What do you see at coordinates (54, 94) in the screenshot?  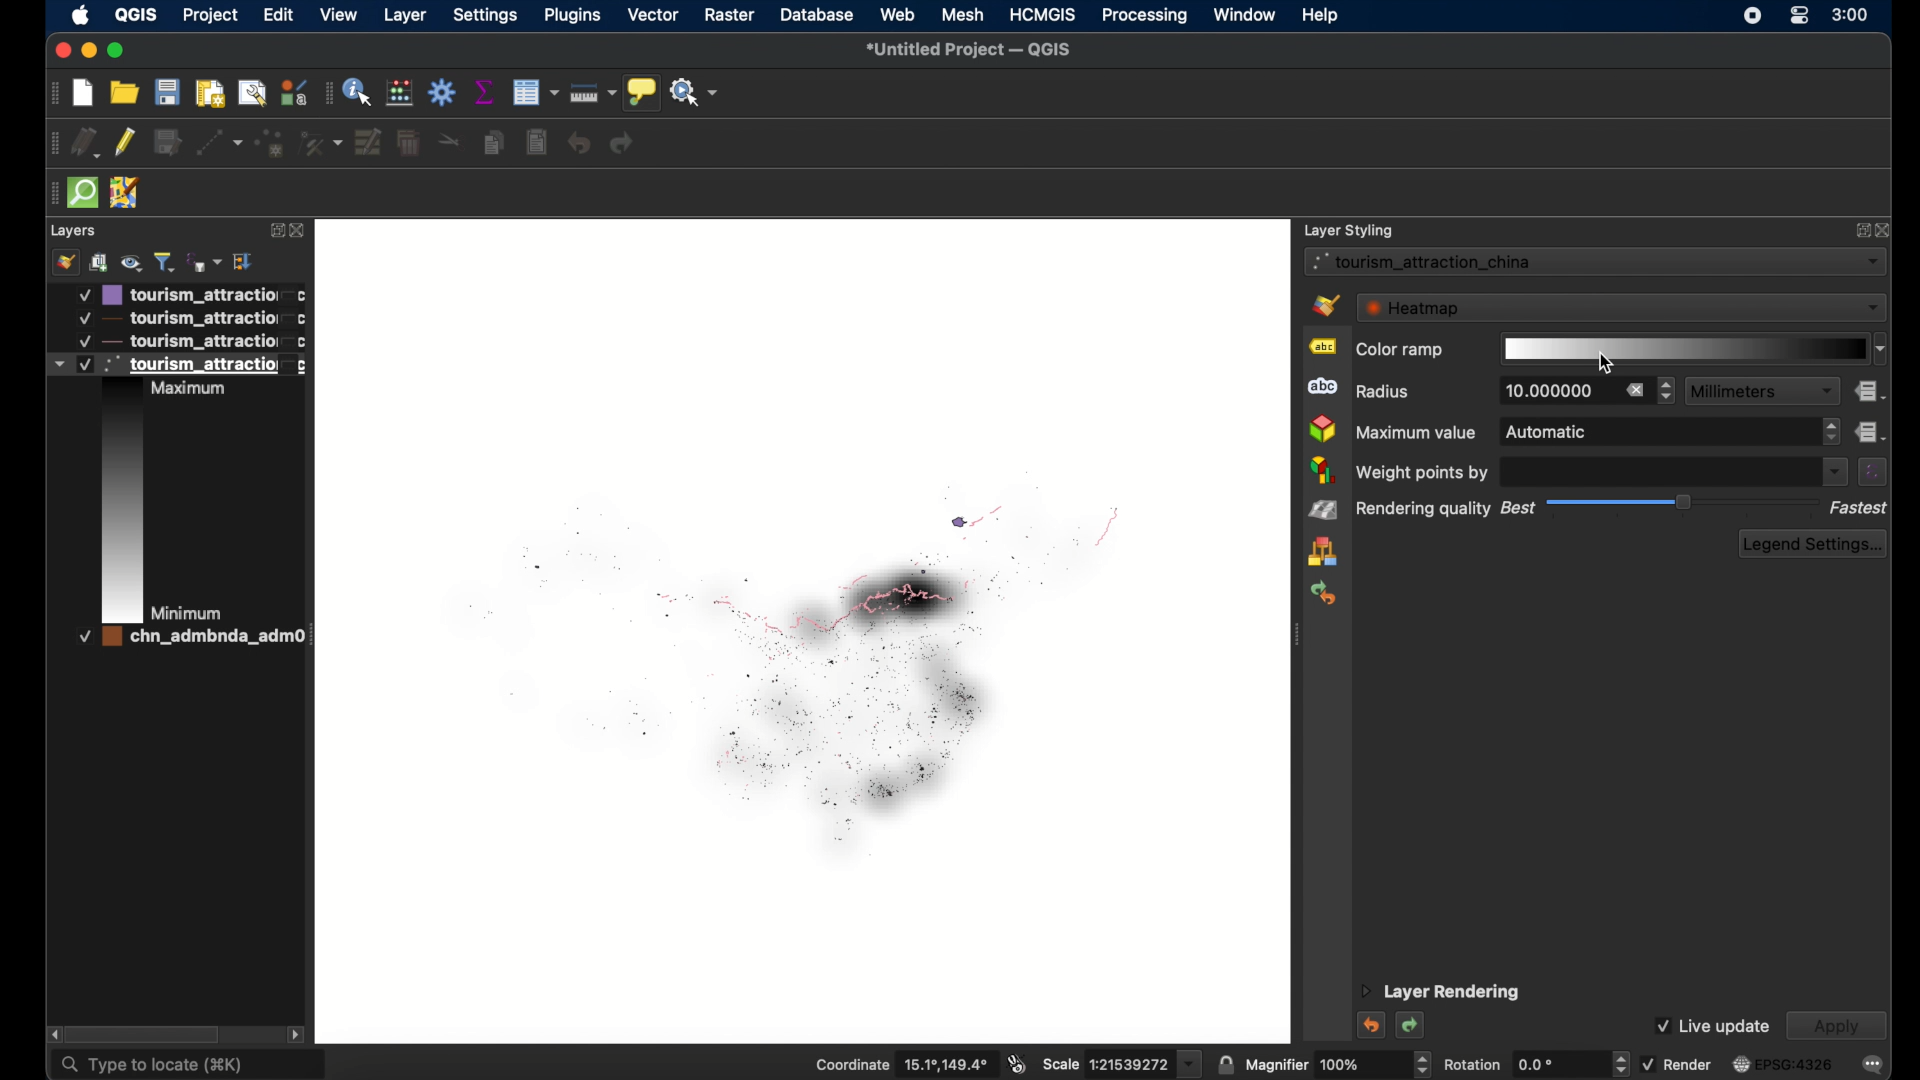 I see `drag handle` at bounding box center [54, 94].